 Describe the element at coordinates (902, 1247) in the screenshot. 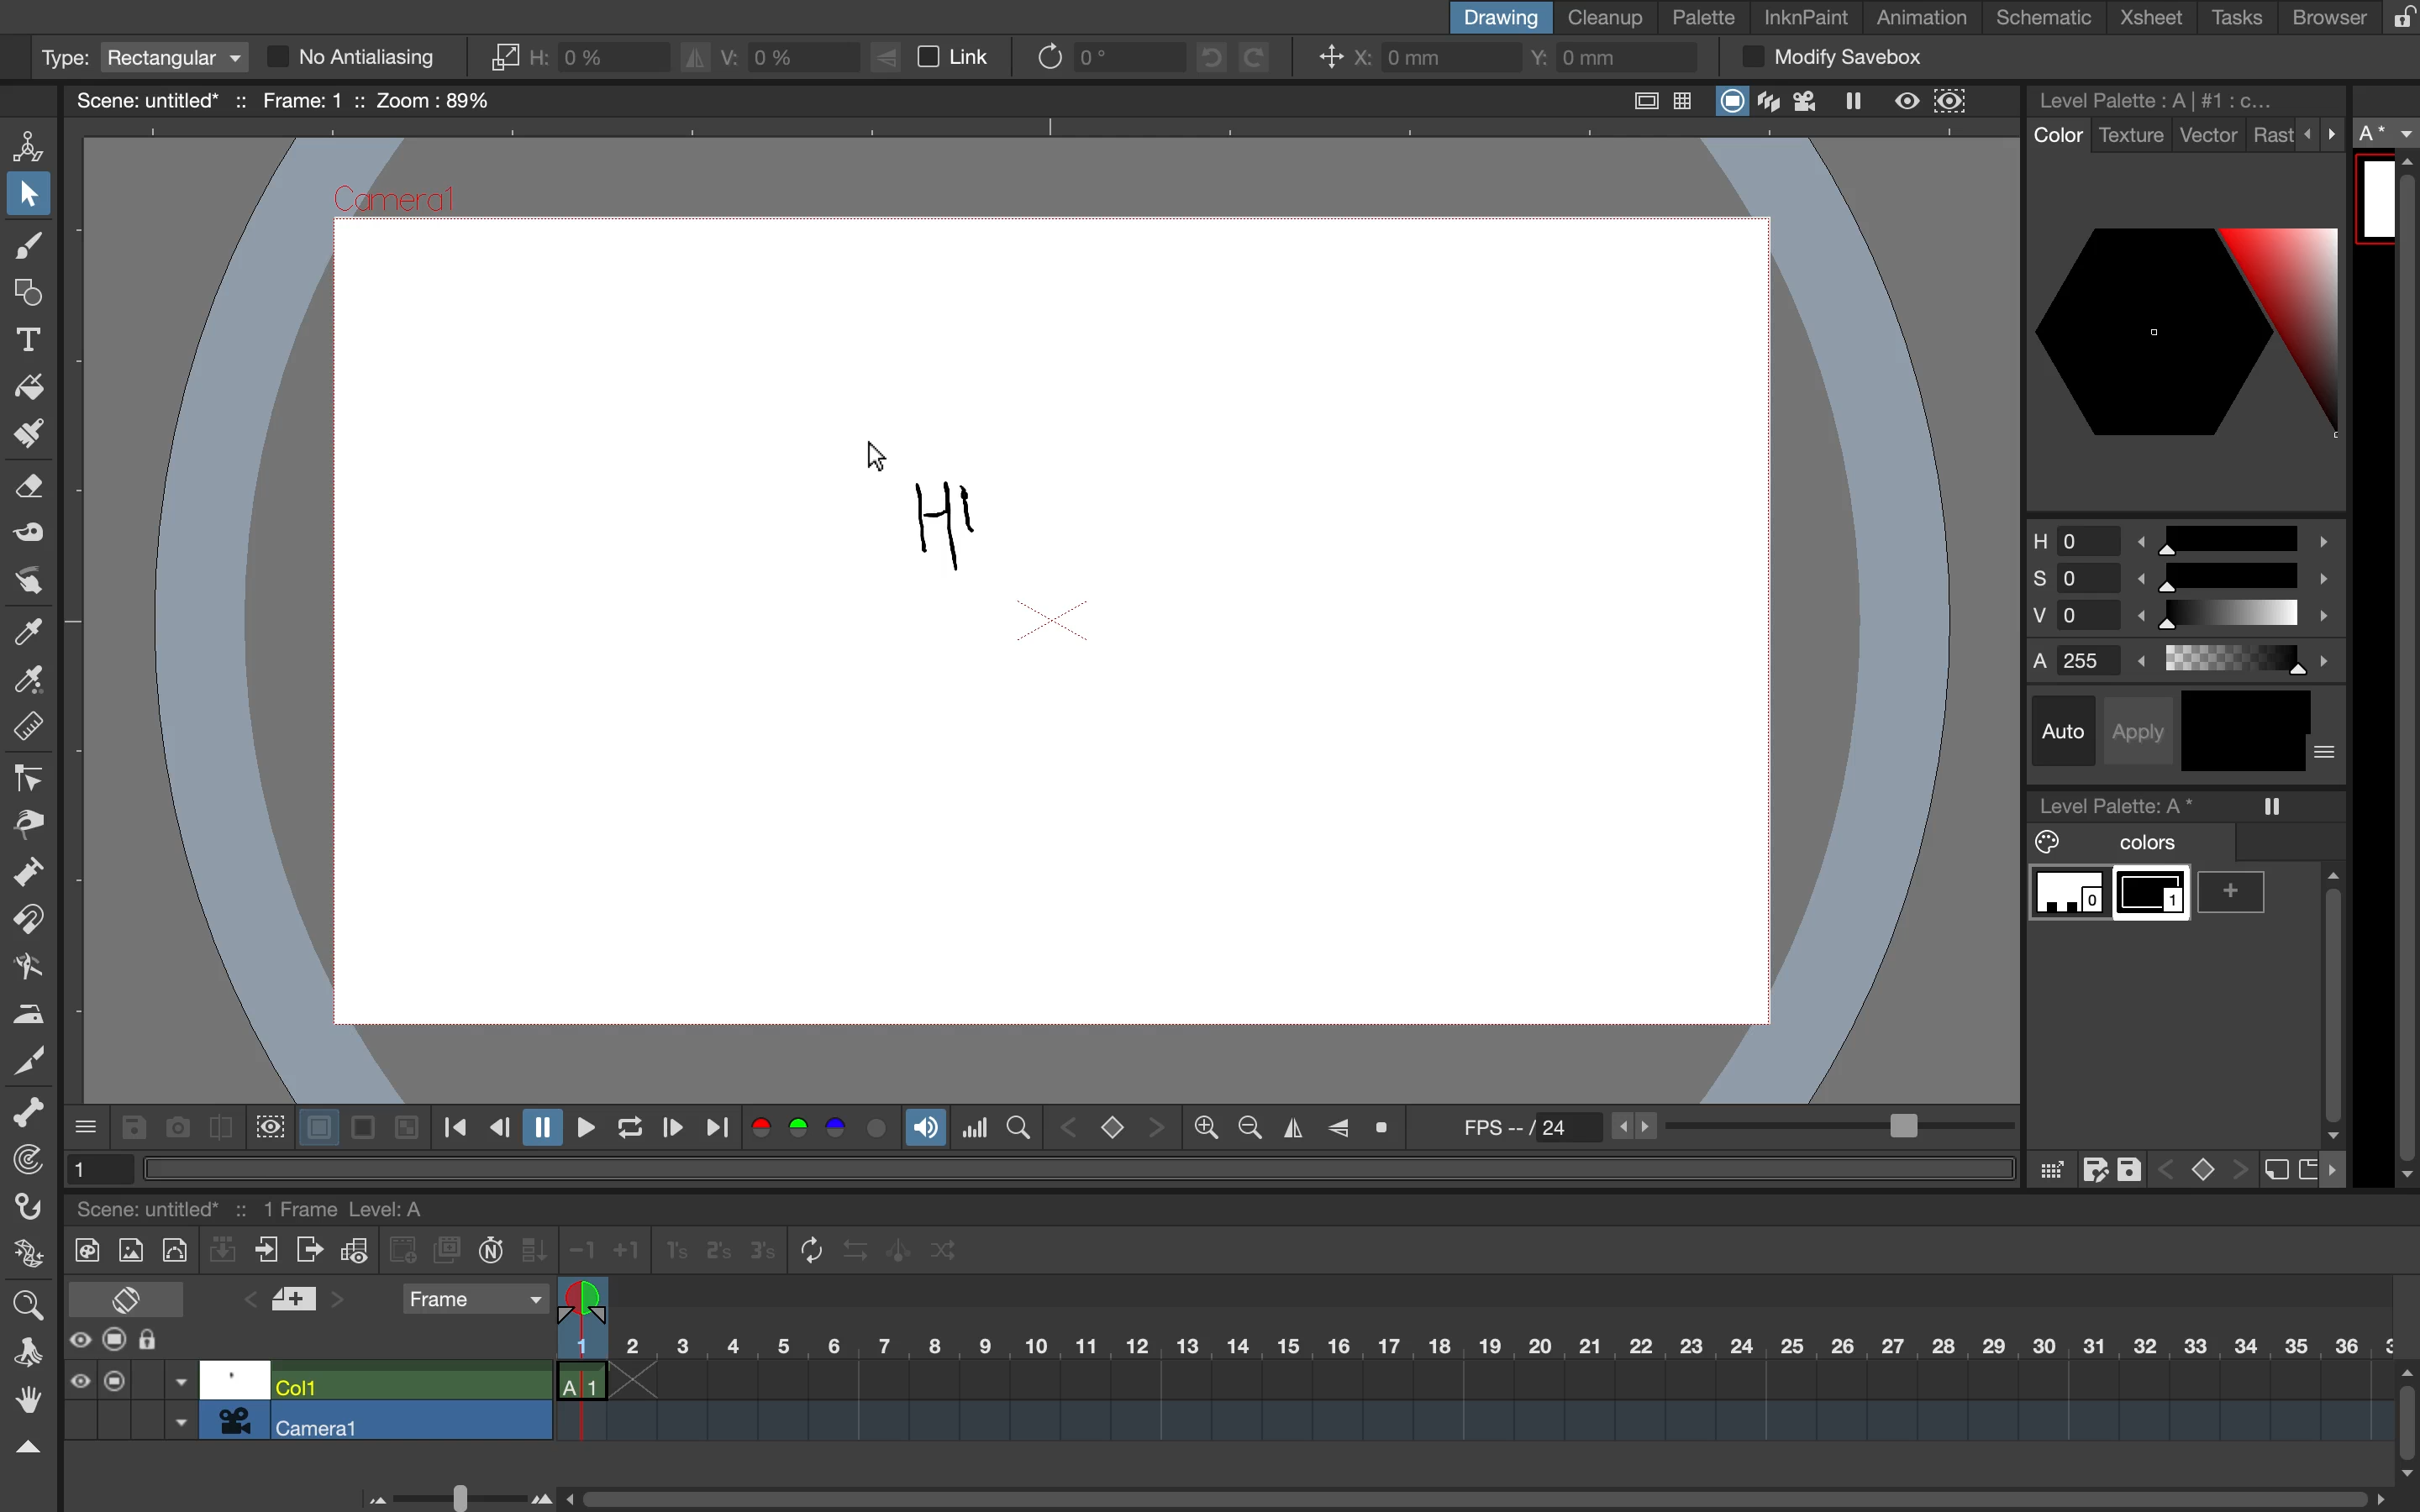

I see `swing` at that location.